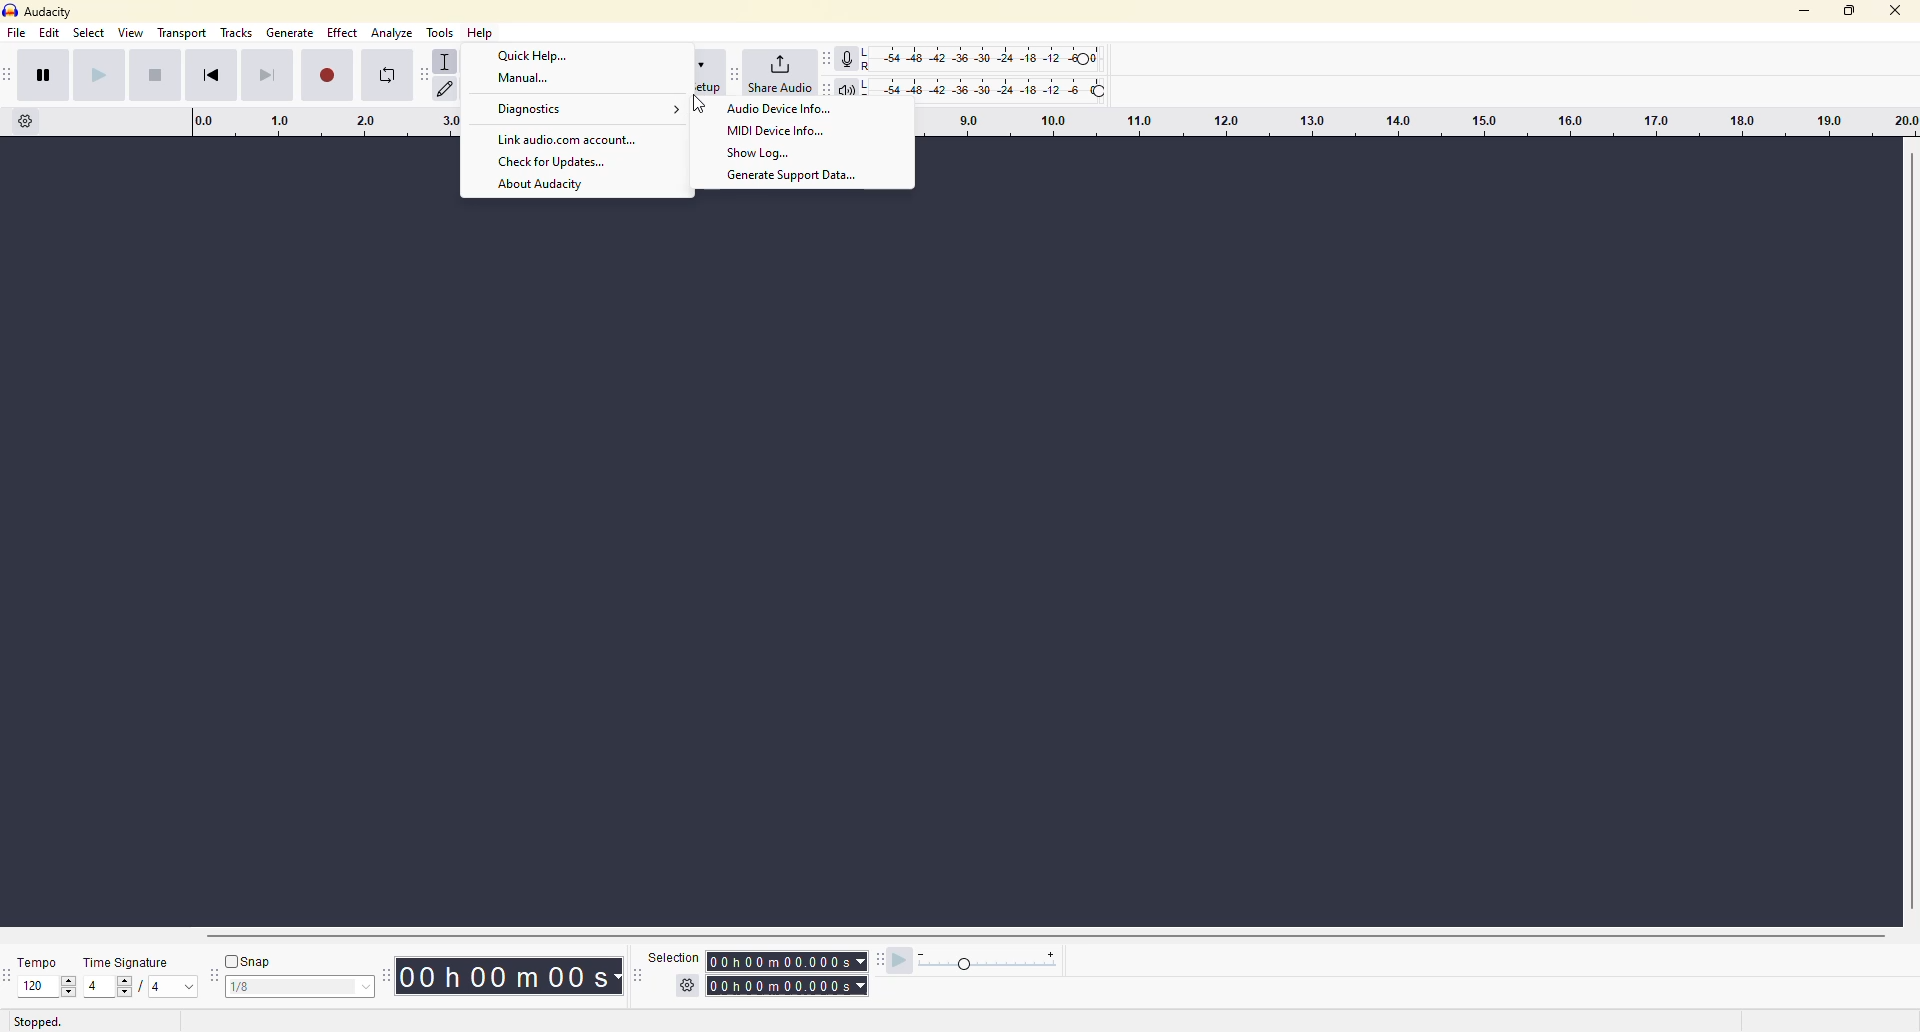  Describe the element at coordinates (291, 35) in the screenshot. I see `generate` at that location.